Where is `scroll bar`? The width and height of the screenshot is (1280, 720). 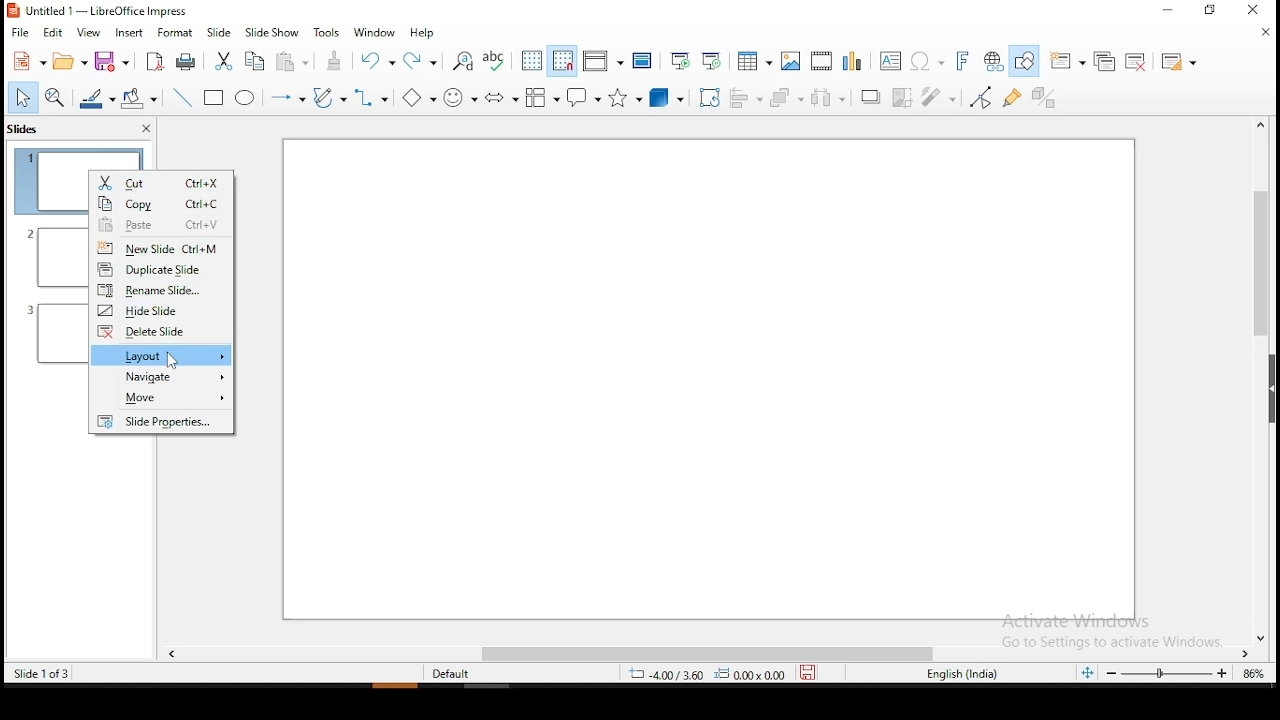 scroll bar is located at coordinates (1253, 381).